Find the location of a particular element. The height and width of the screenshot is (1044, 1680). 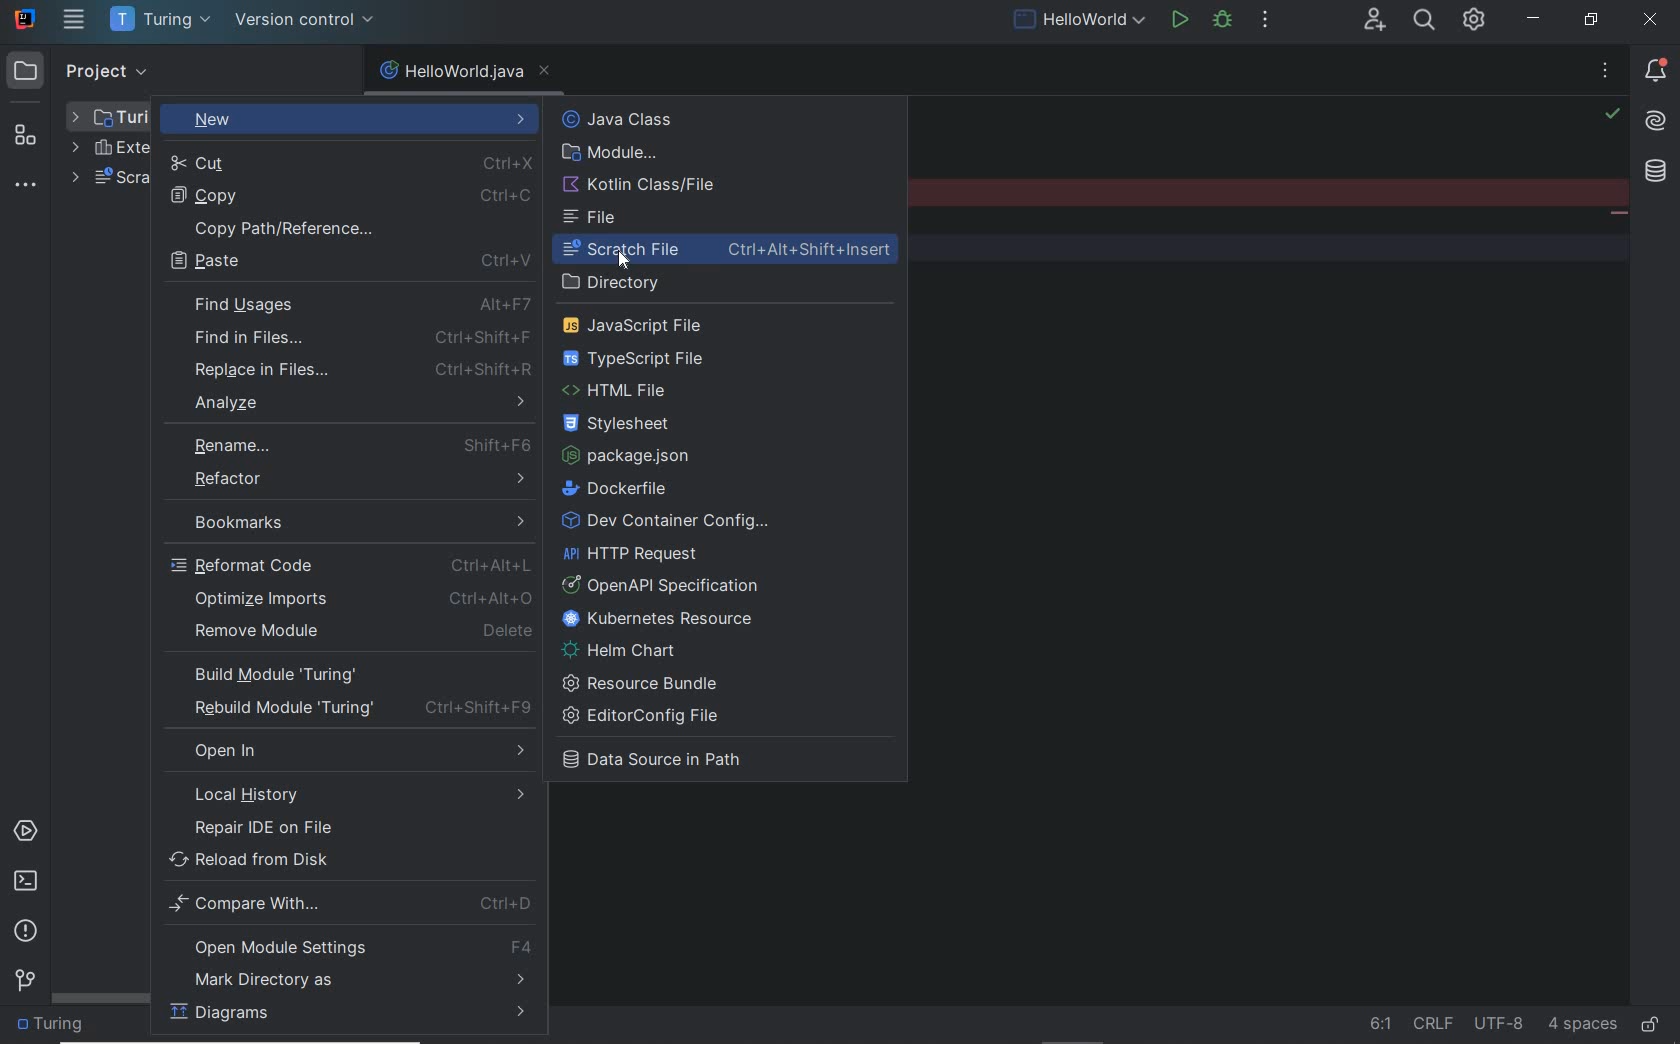

analyze is located at coordinates (360, 401).